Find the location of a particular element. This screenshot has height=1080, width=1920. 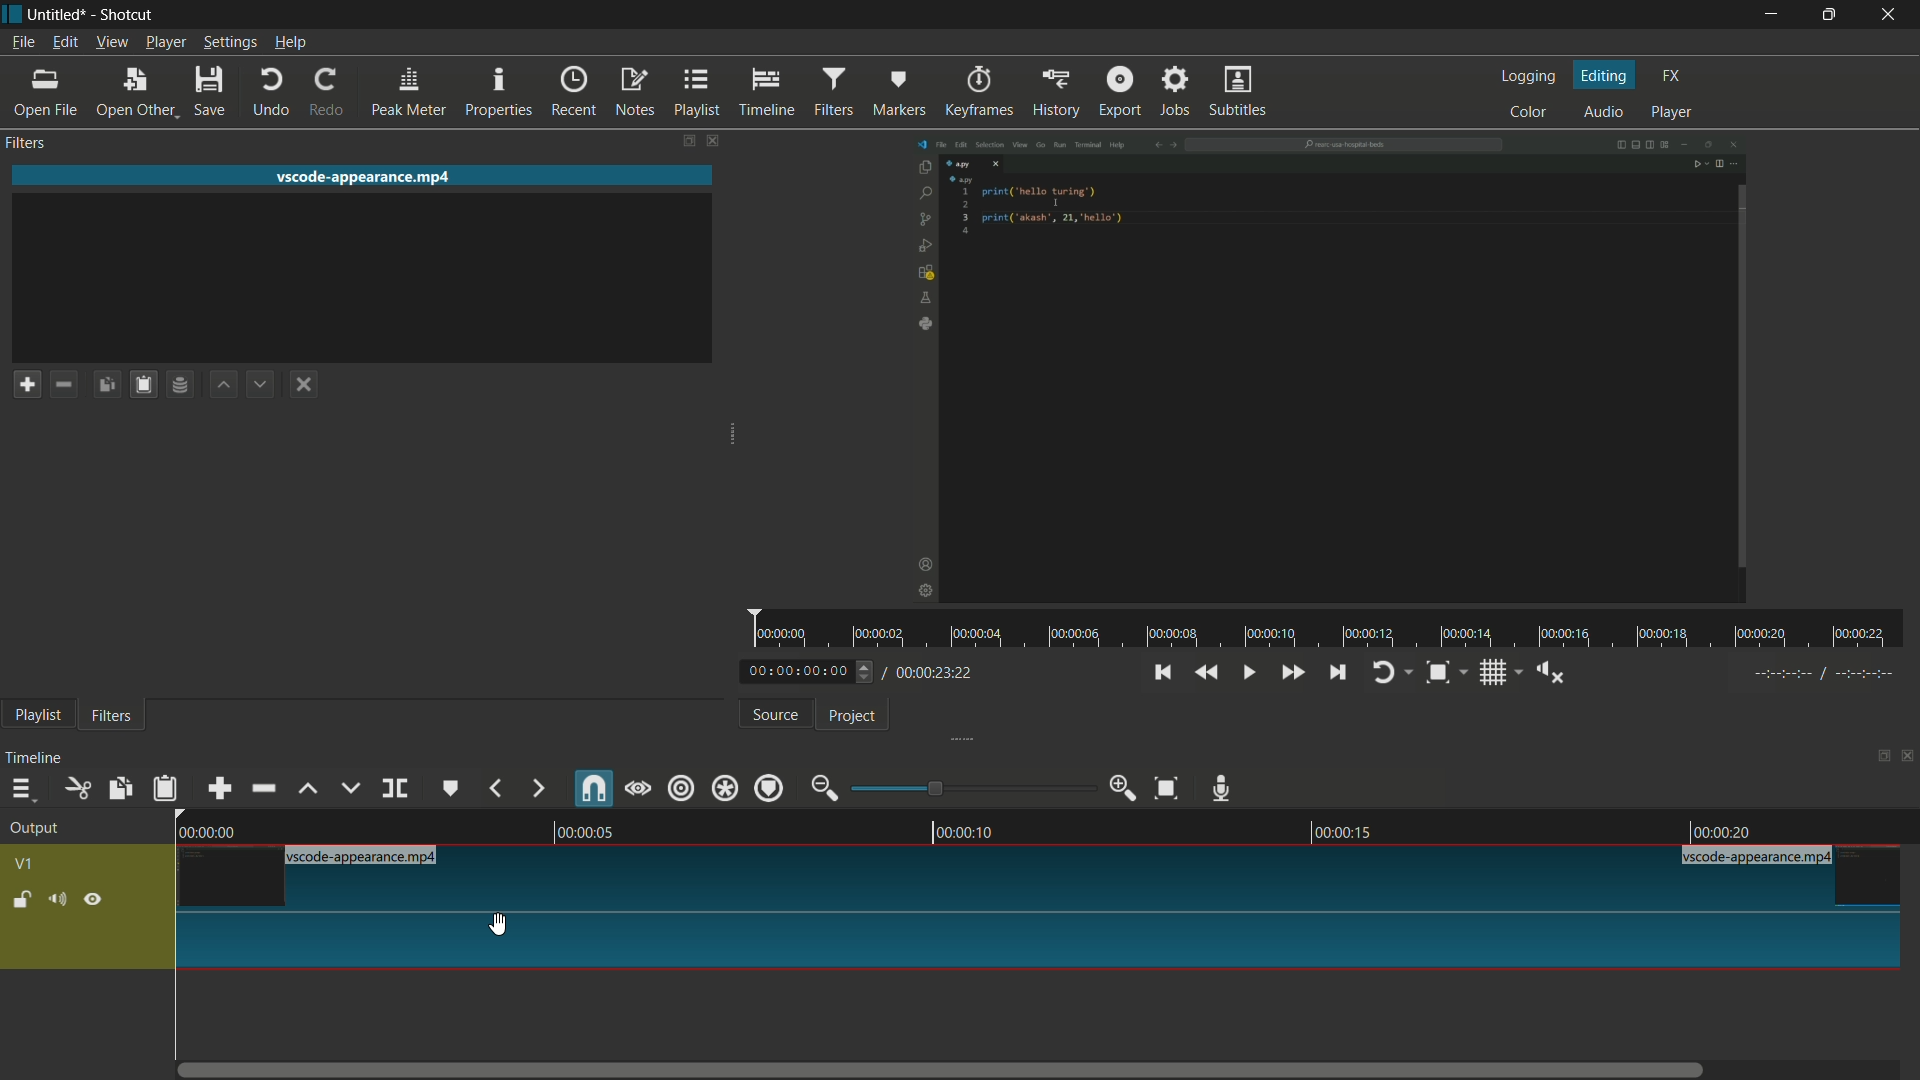

expand is located at coordinates (721, 437).